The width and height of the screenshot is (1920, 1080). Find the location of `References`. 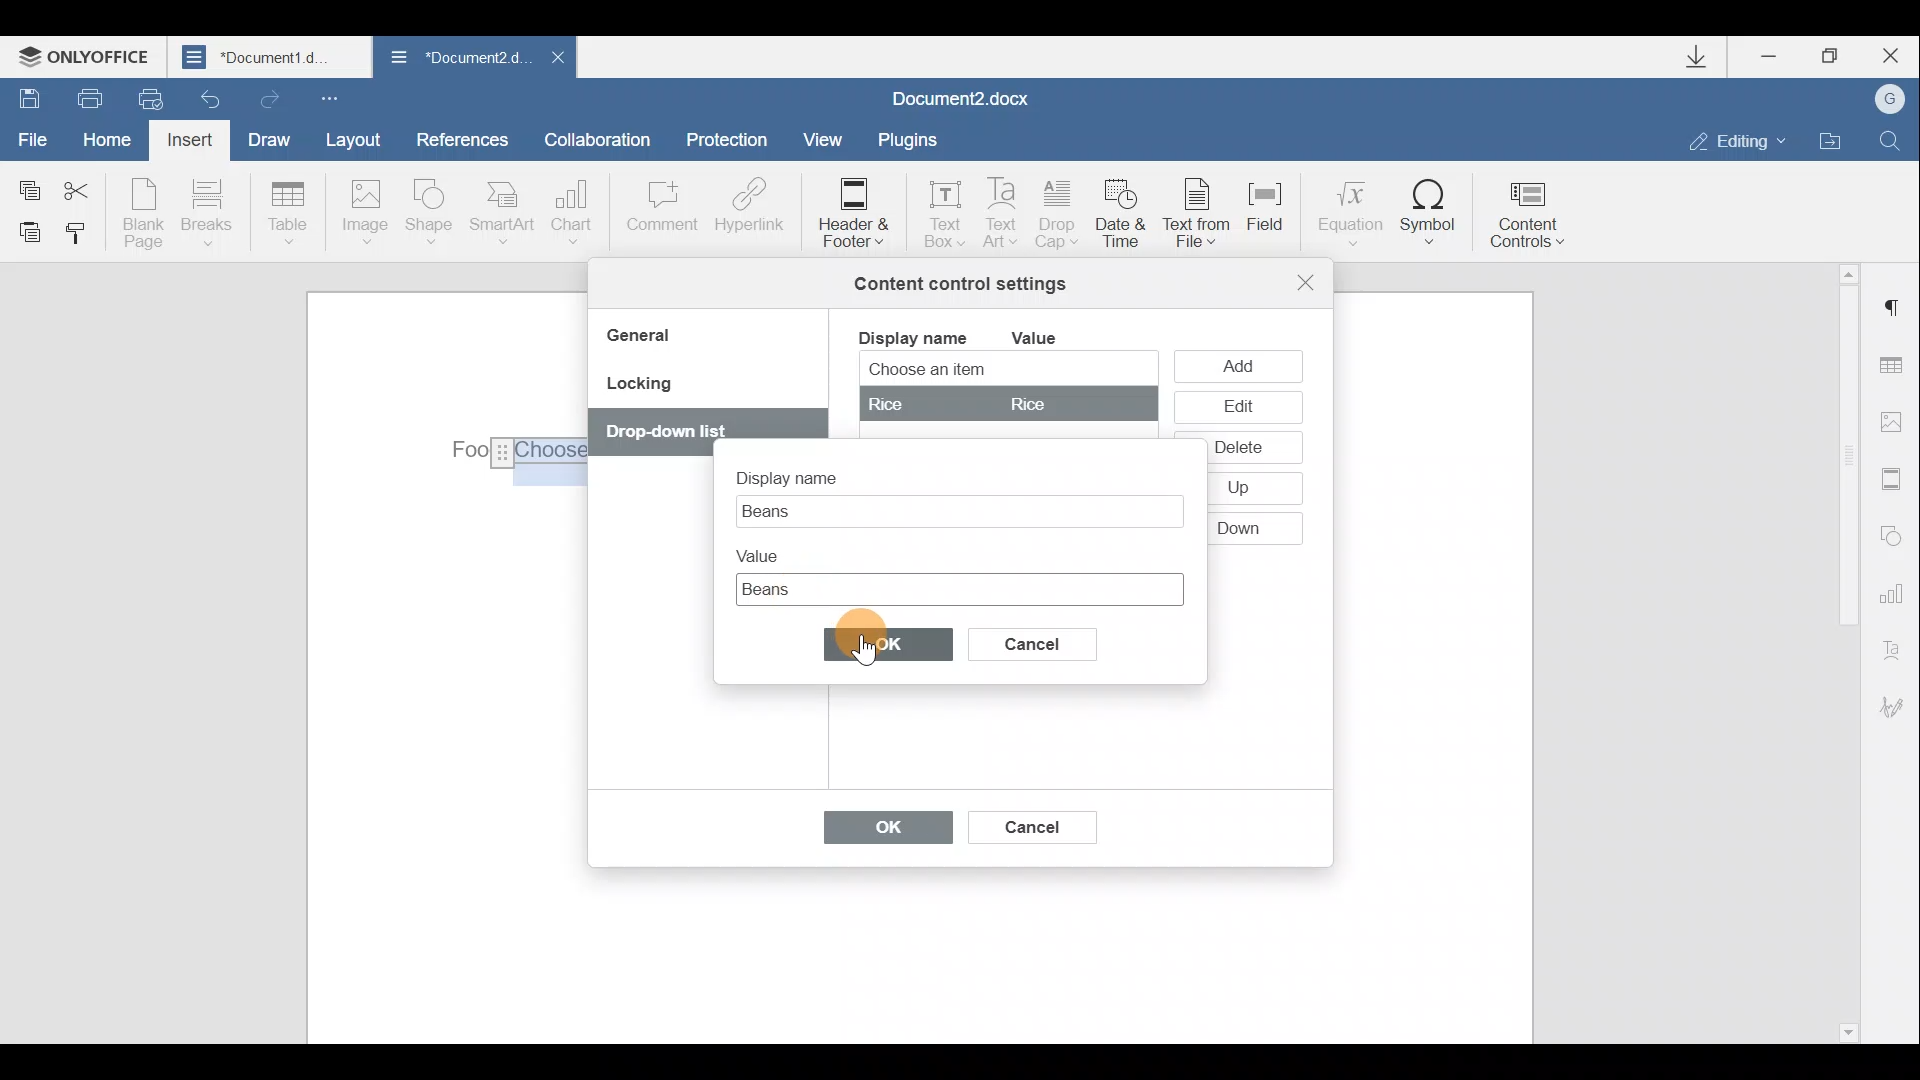

References is located at coordinates (461, 137).